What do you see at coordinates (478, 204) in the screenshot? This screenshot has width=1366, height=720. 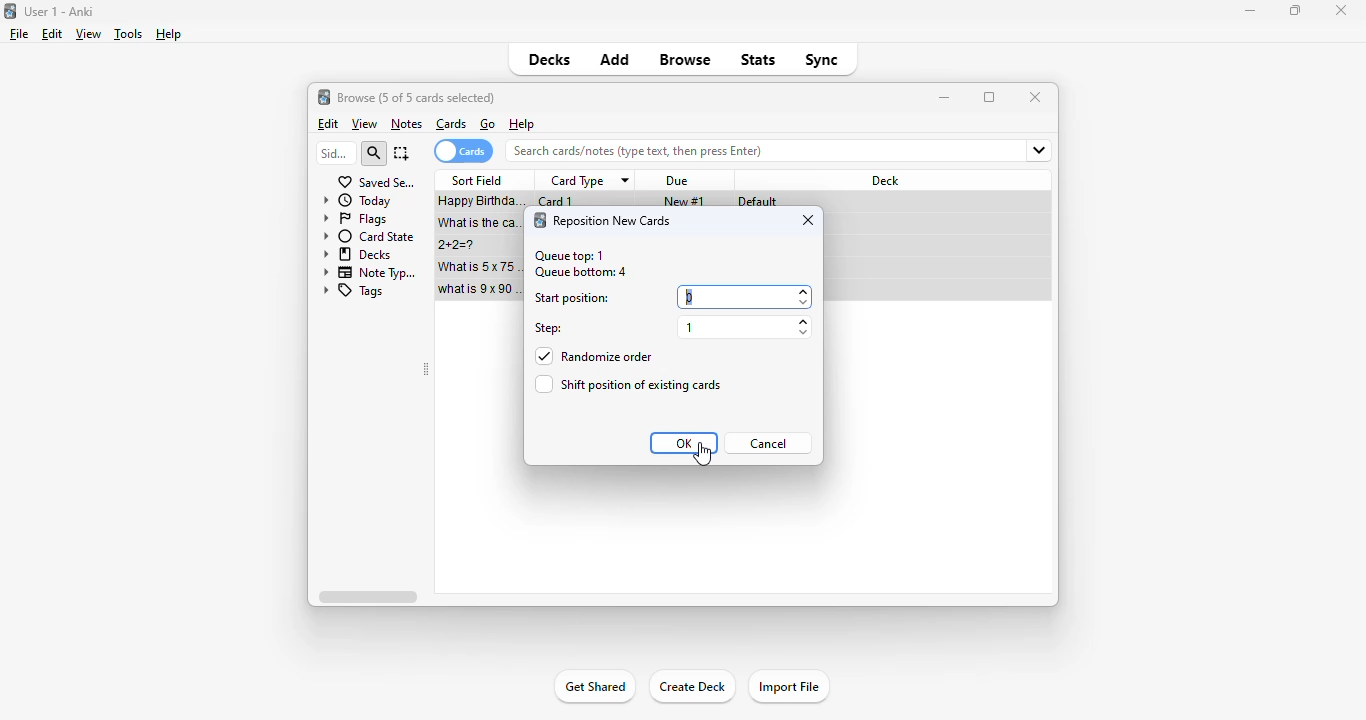 I see `Happy birthday` at bounding box center [478, 204].